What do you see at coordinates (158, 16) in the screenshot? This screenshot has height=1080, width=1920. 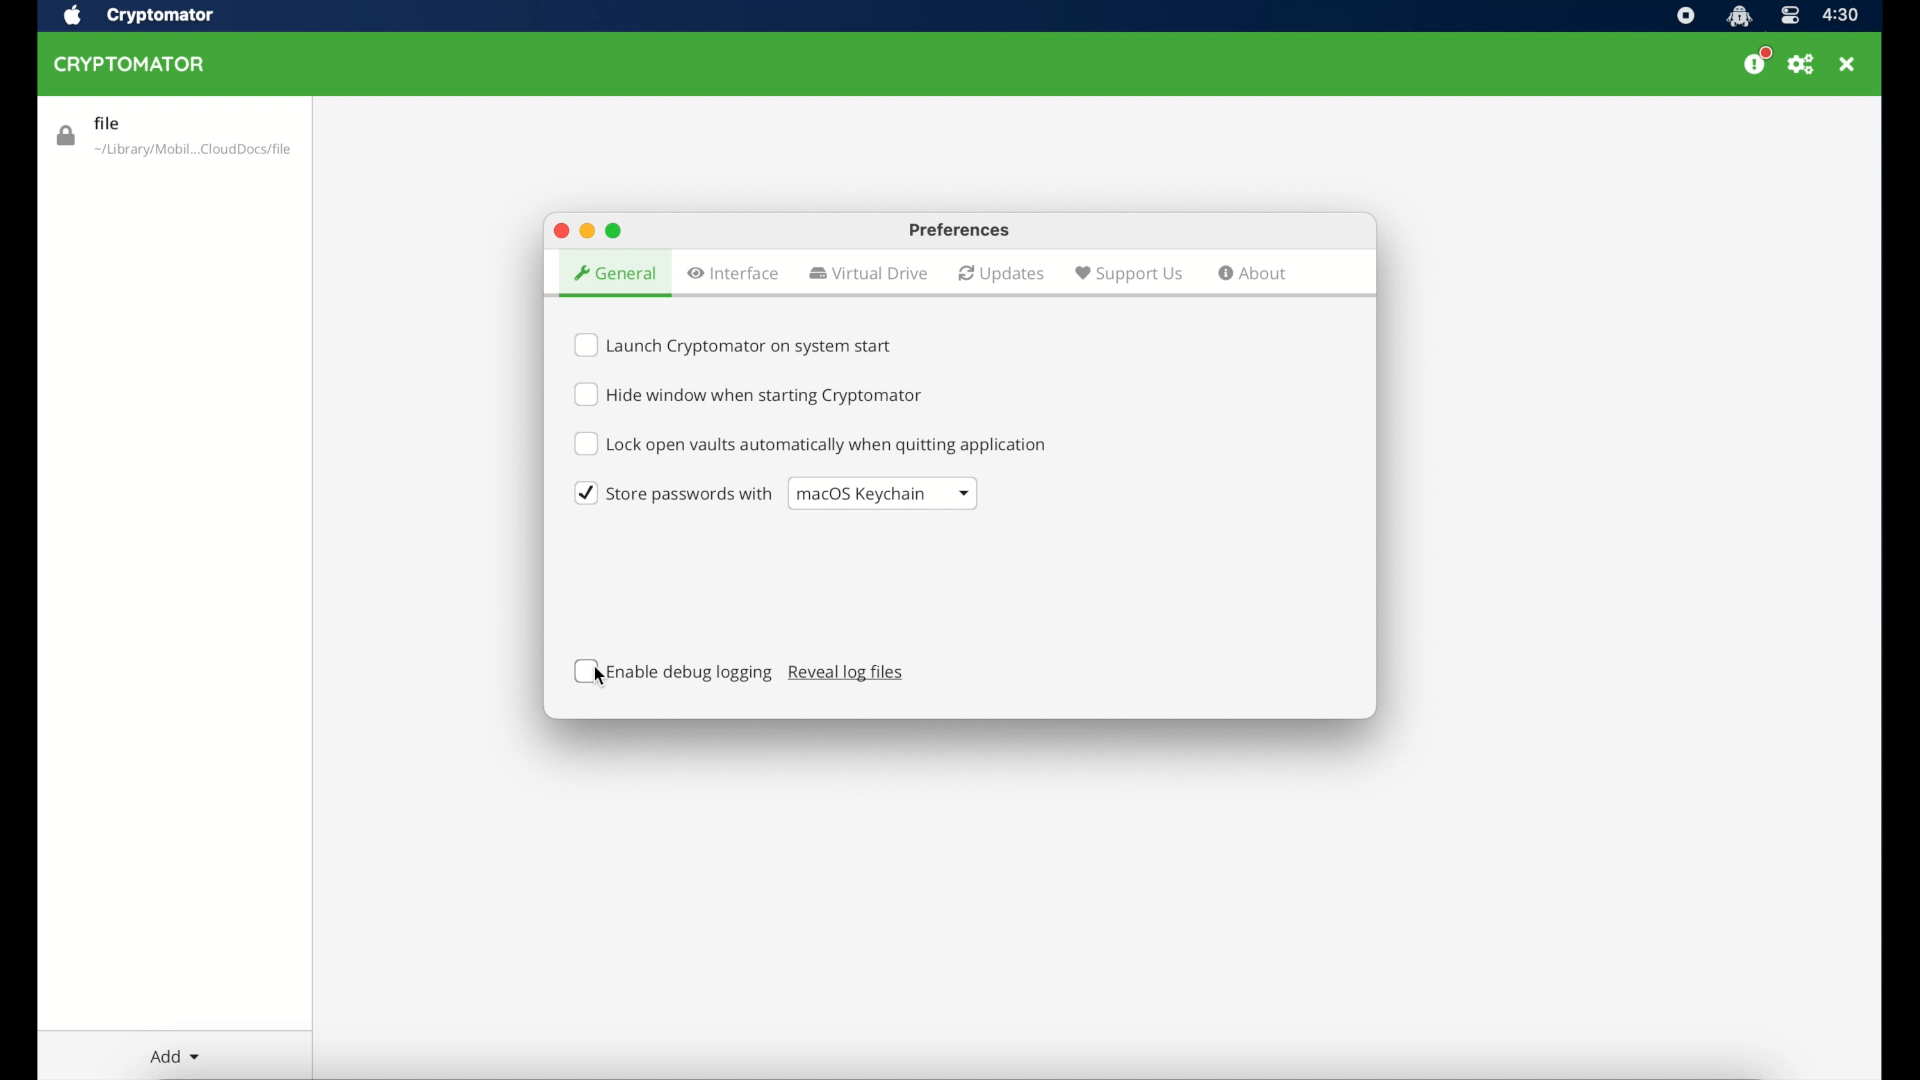 I see `crytomator` at bounding box center [158, 16].